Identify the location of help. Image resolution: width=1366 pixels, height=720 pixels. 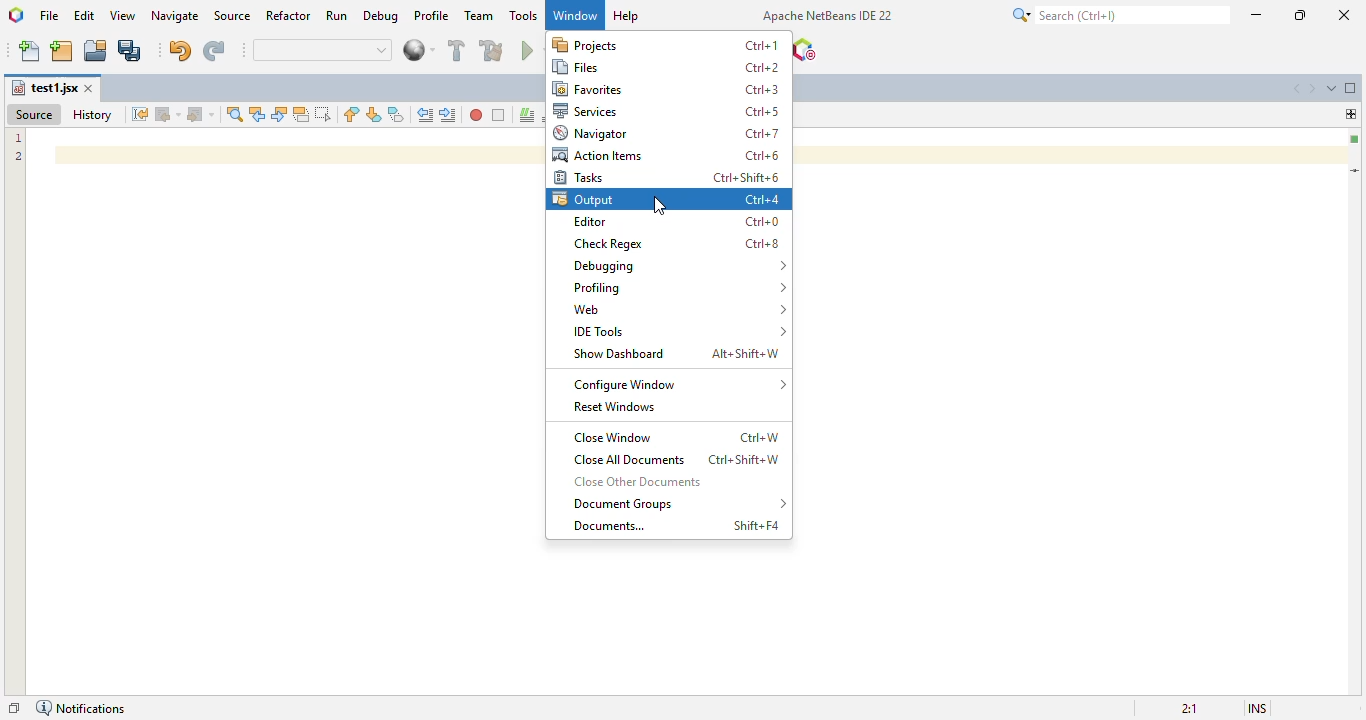
(627, 16).